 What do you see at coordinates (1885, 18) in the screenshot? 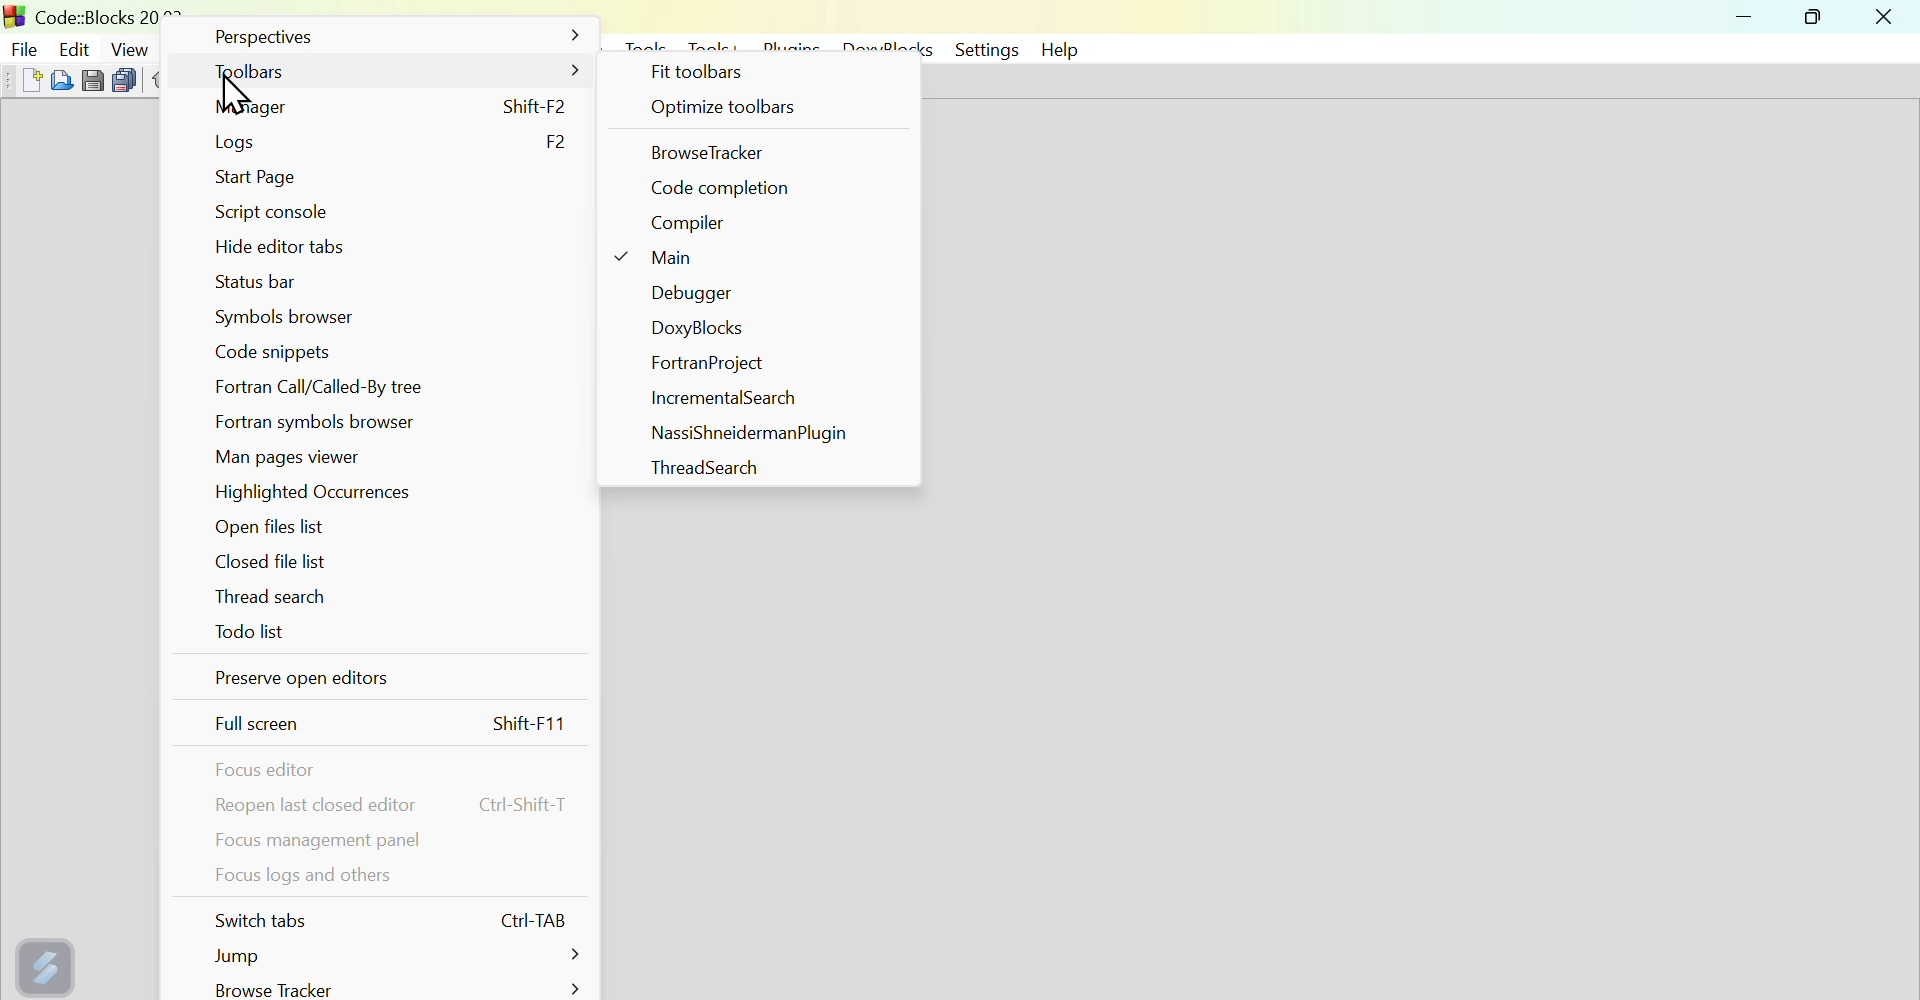
I see `Close` at bounding box center [1885, 18].